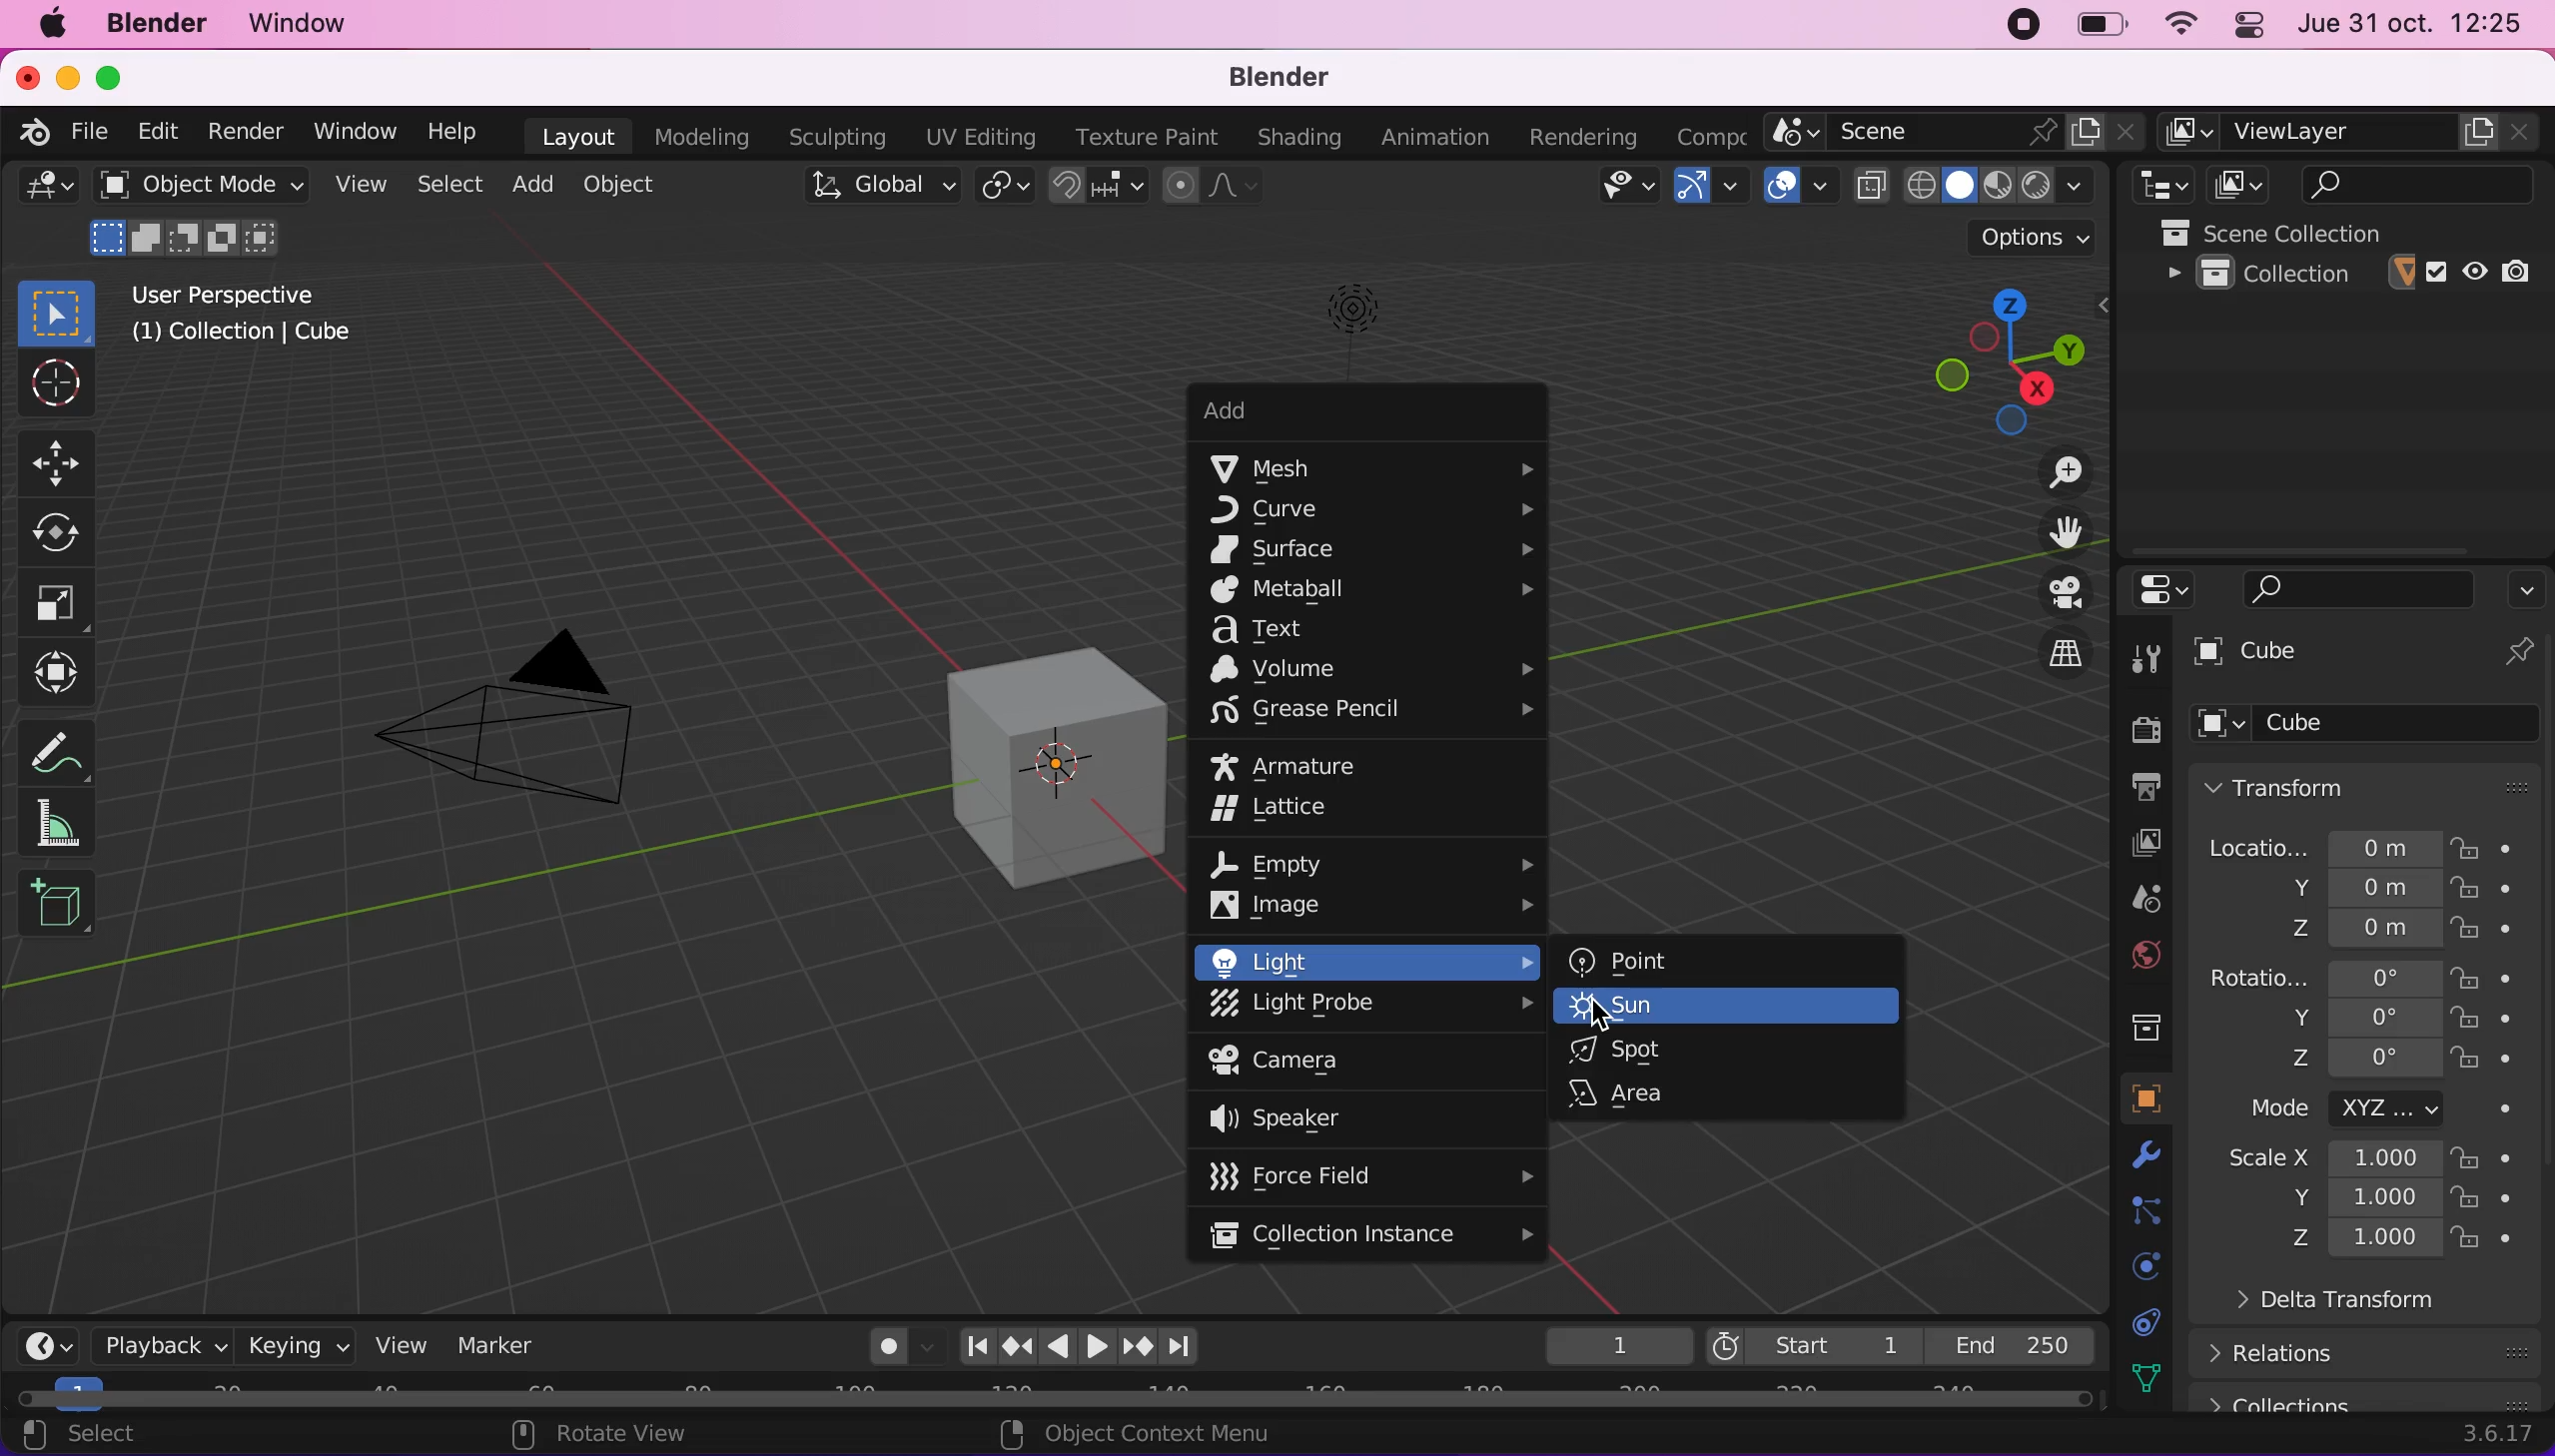 The height and width of the screenshot is (1456, 2555). I want to click on options, so click(2526, 584).